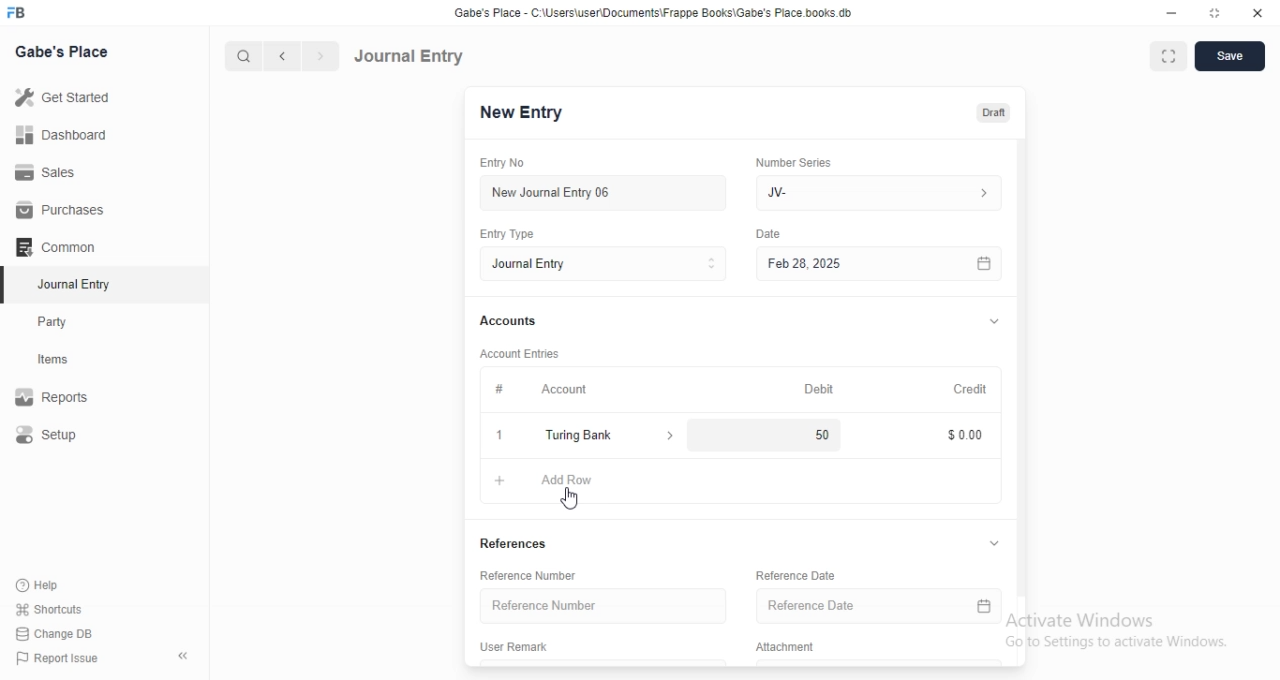  What do you see at coordinates (970, 389) in the screenshot?
I see `Credit` at bounding box center [970, 389].